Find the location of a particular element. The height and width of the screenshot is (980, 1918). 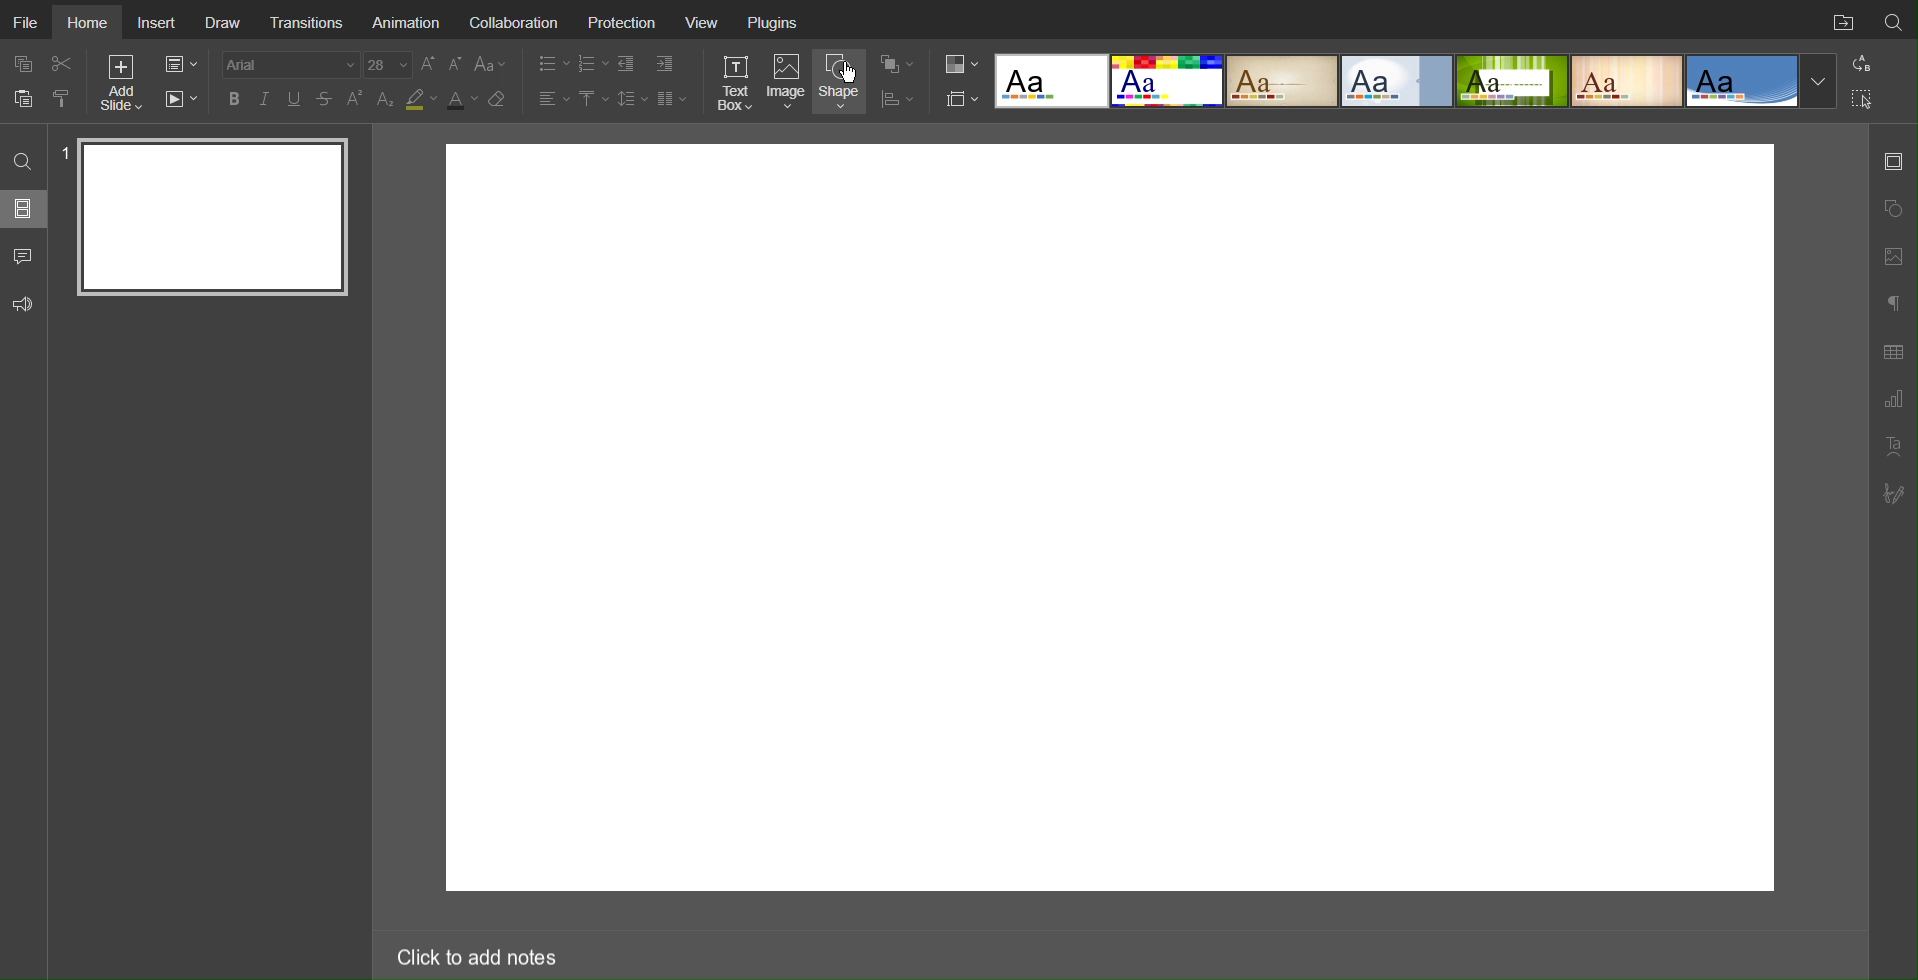

Home is located at coordinates (89, 20).